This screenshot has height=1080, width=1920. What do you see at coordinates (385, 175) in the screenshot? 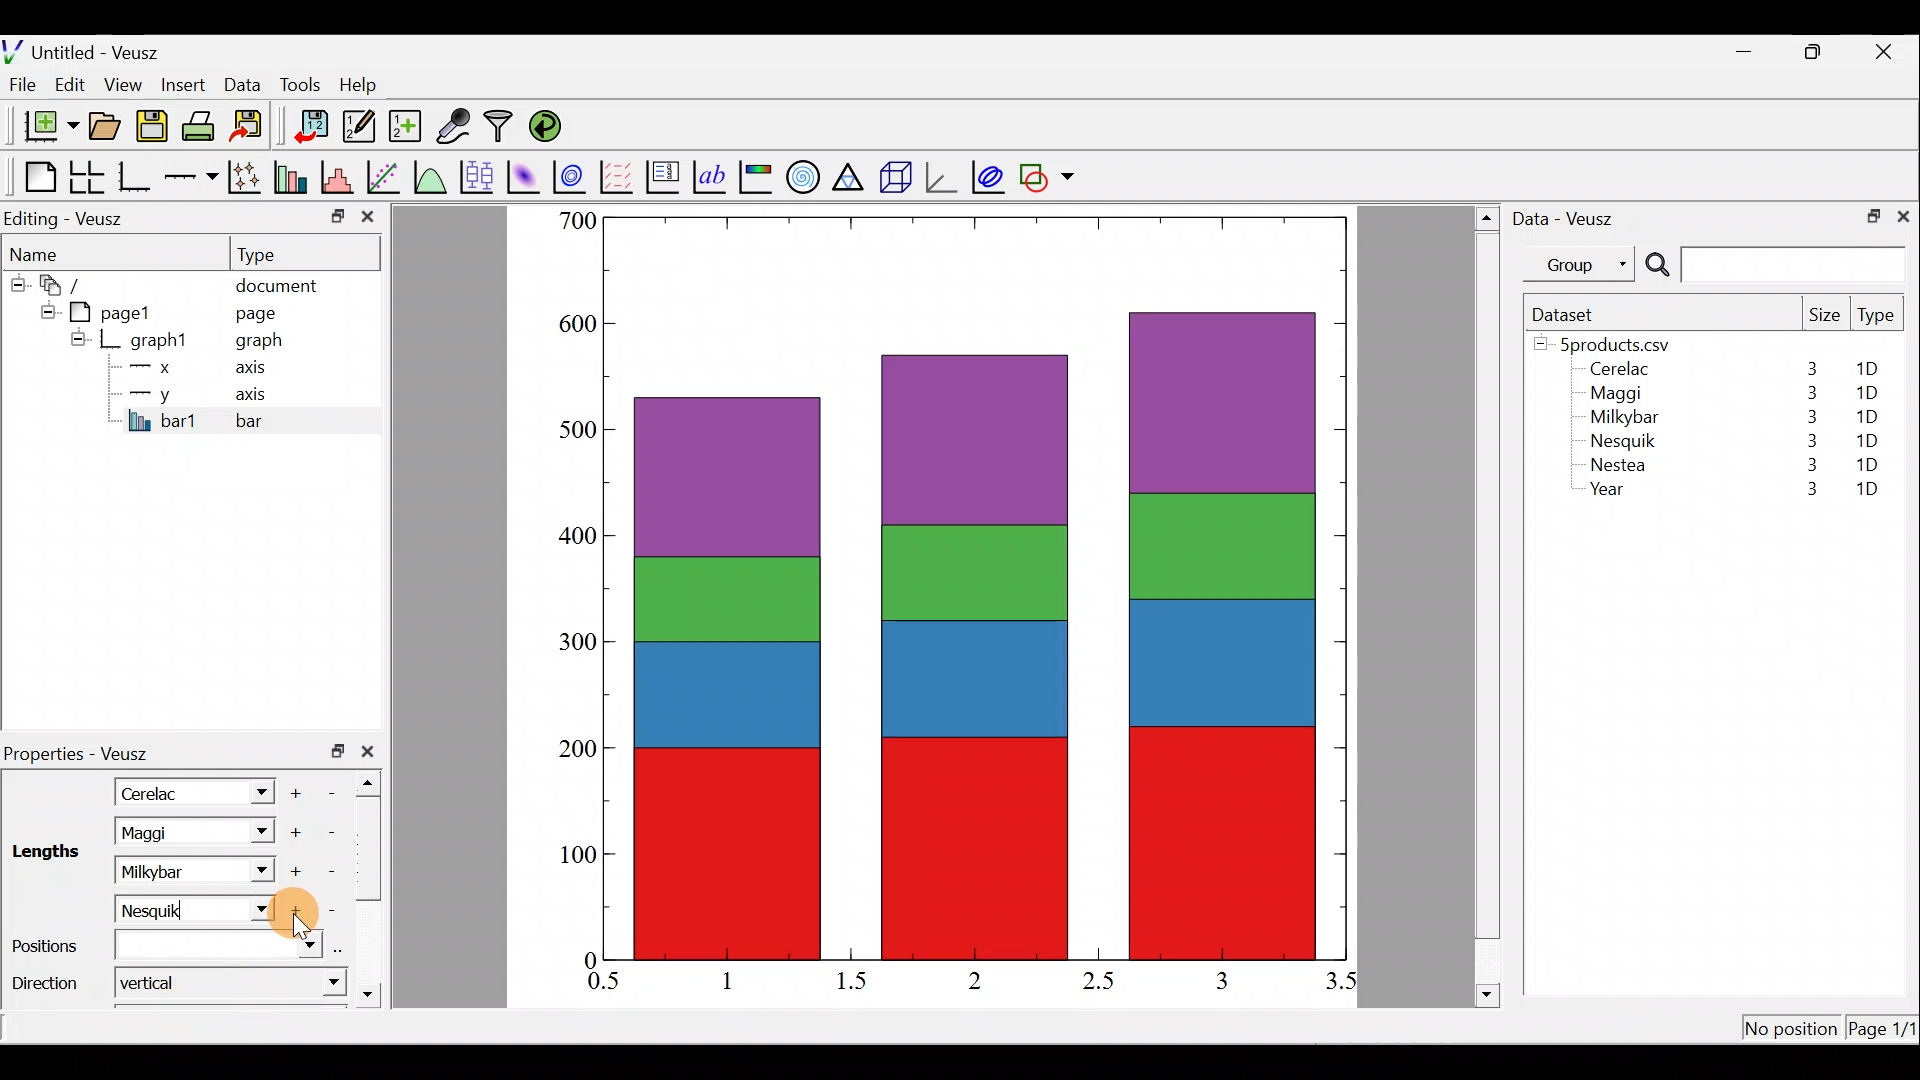
I see `Fit a function to data` at bounding box center [385, 175].